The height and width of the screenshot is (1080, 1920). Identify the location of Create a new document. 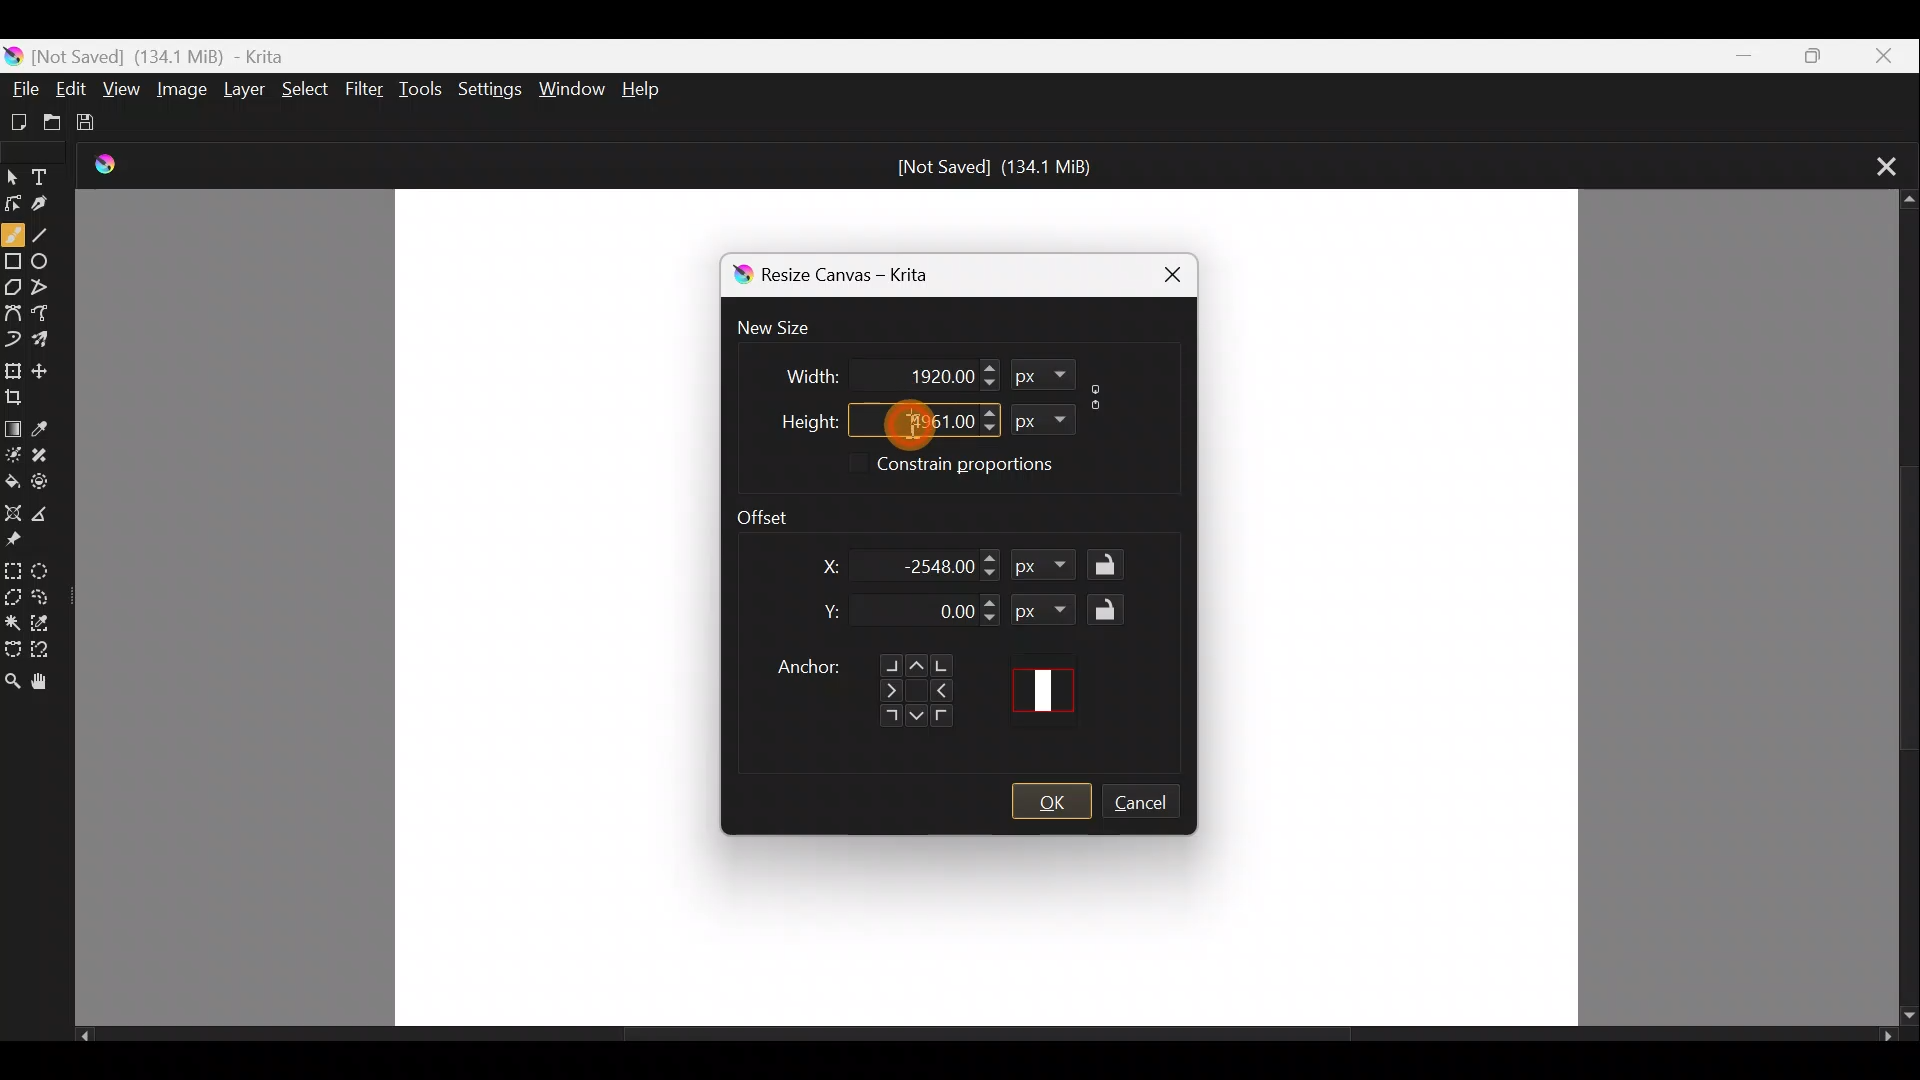
(20, 121).